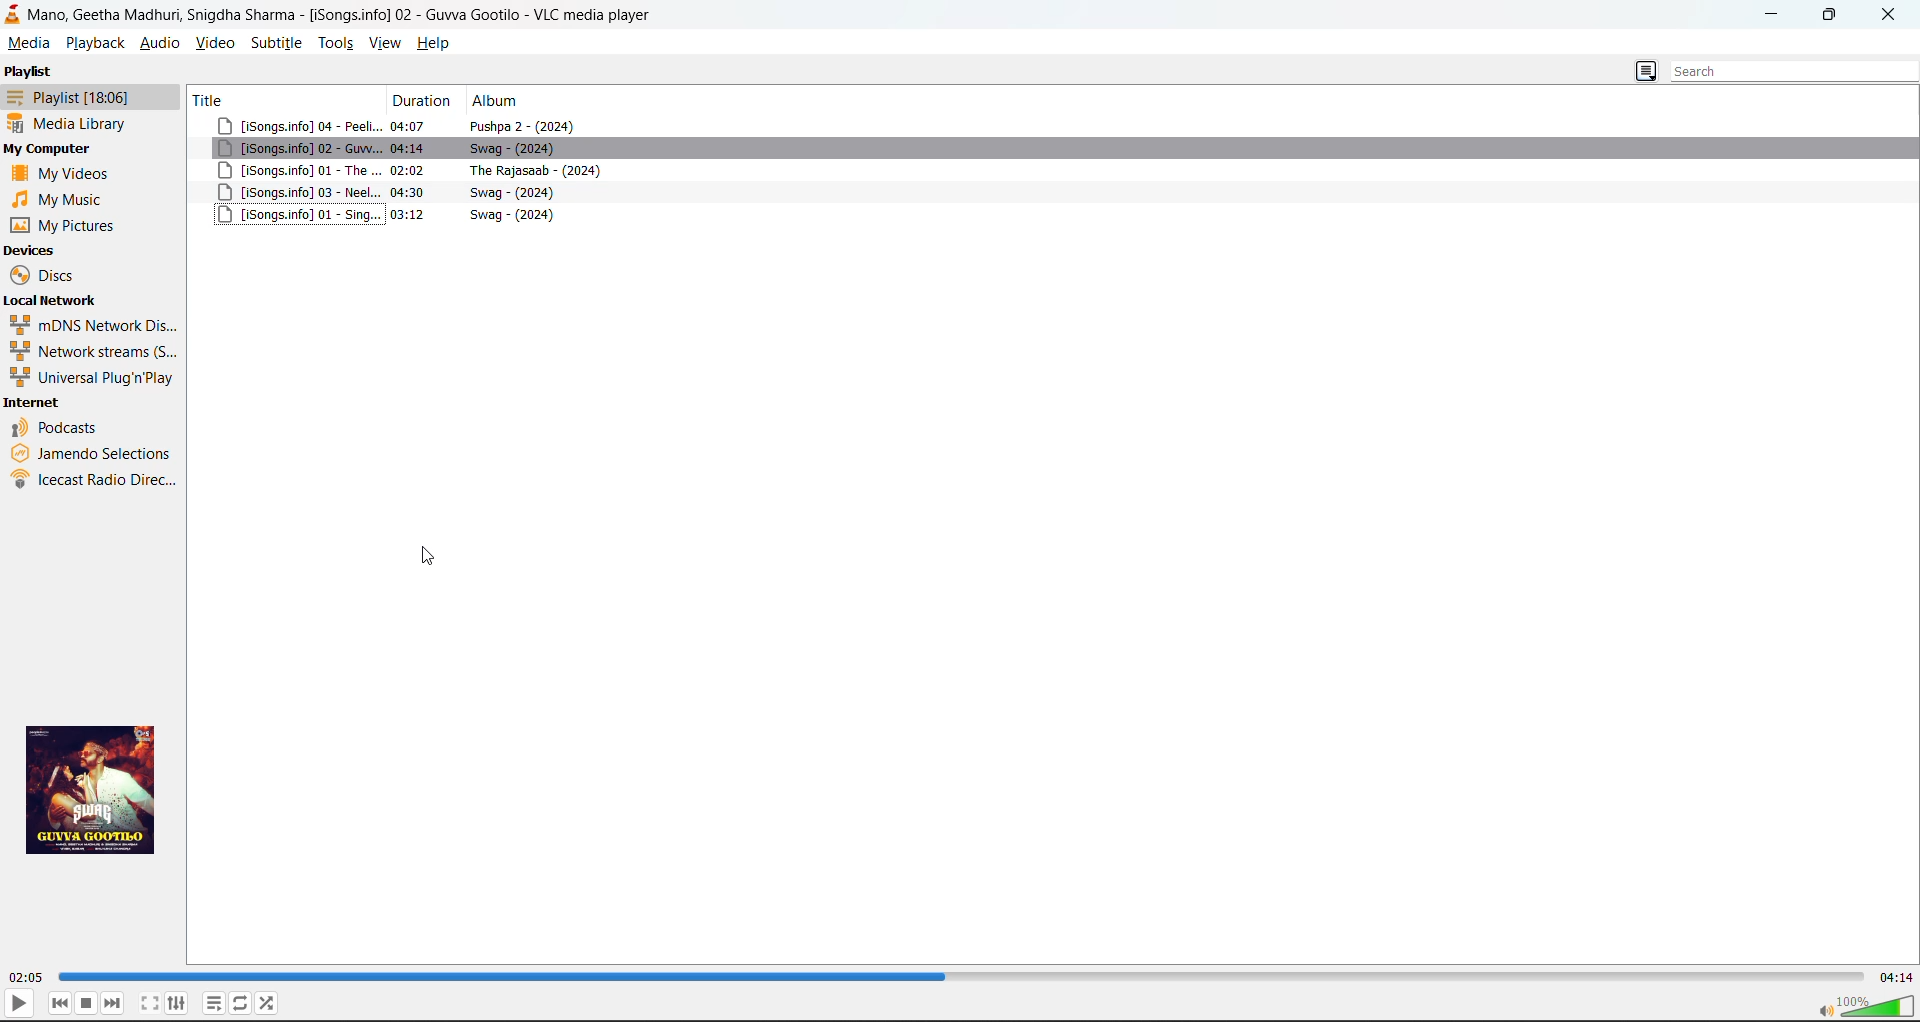 The height and width of the screenshot is (1022, 1920). I want to click on playlist, so click(29, 71).